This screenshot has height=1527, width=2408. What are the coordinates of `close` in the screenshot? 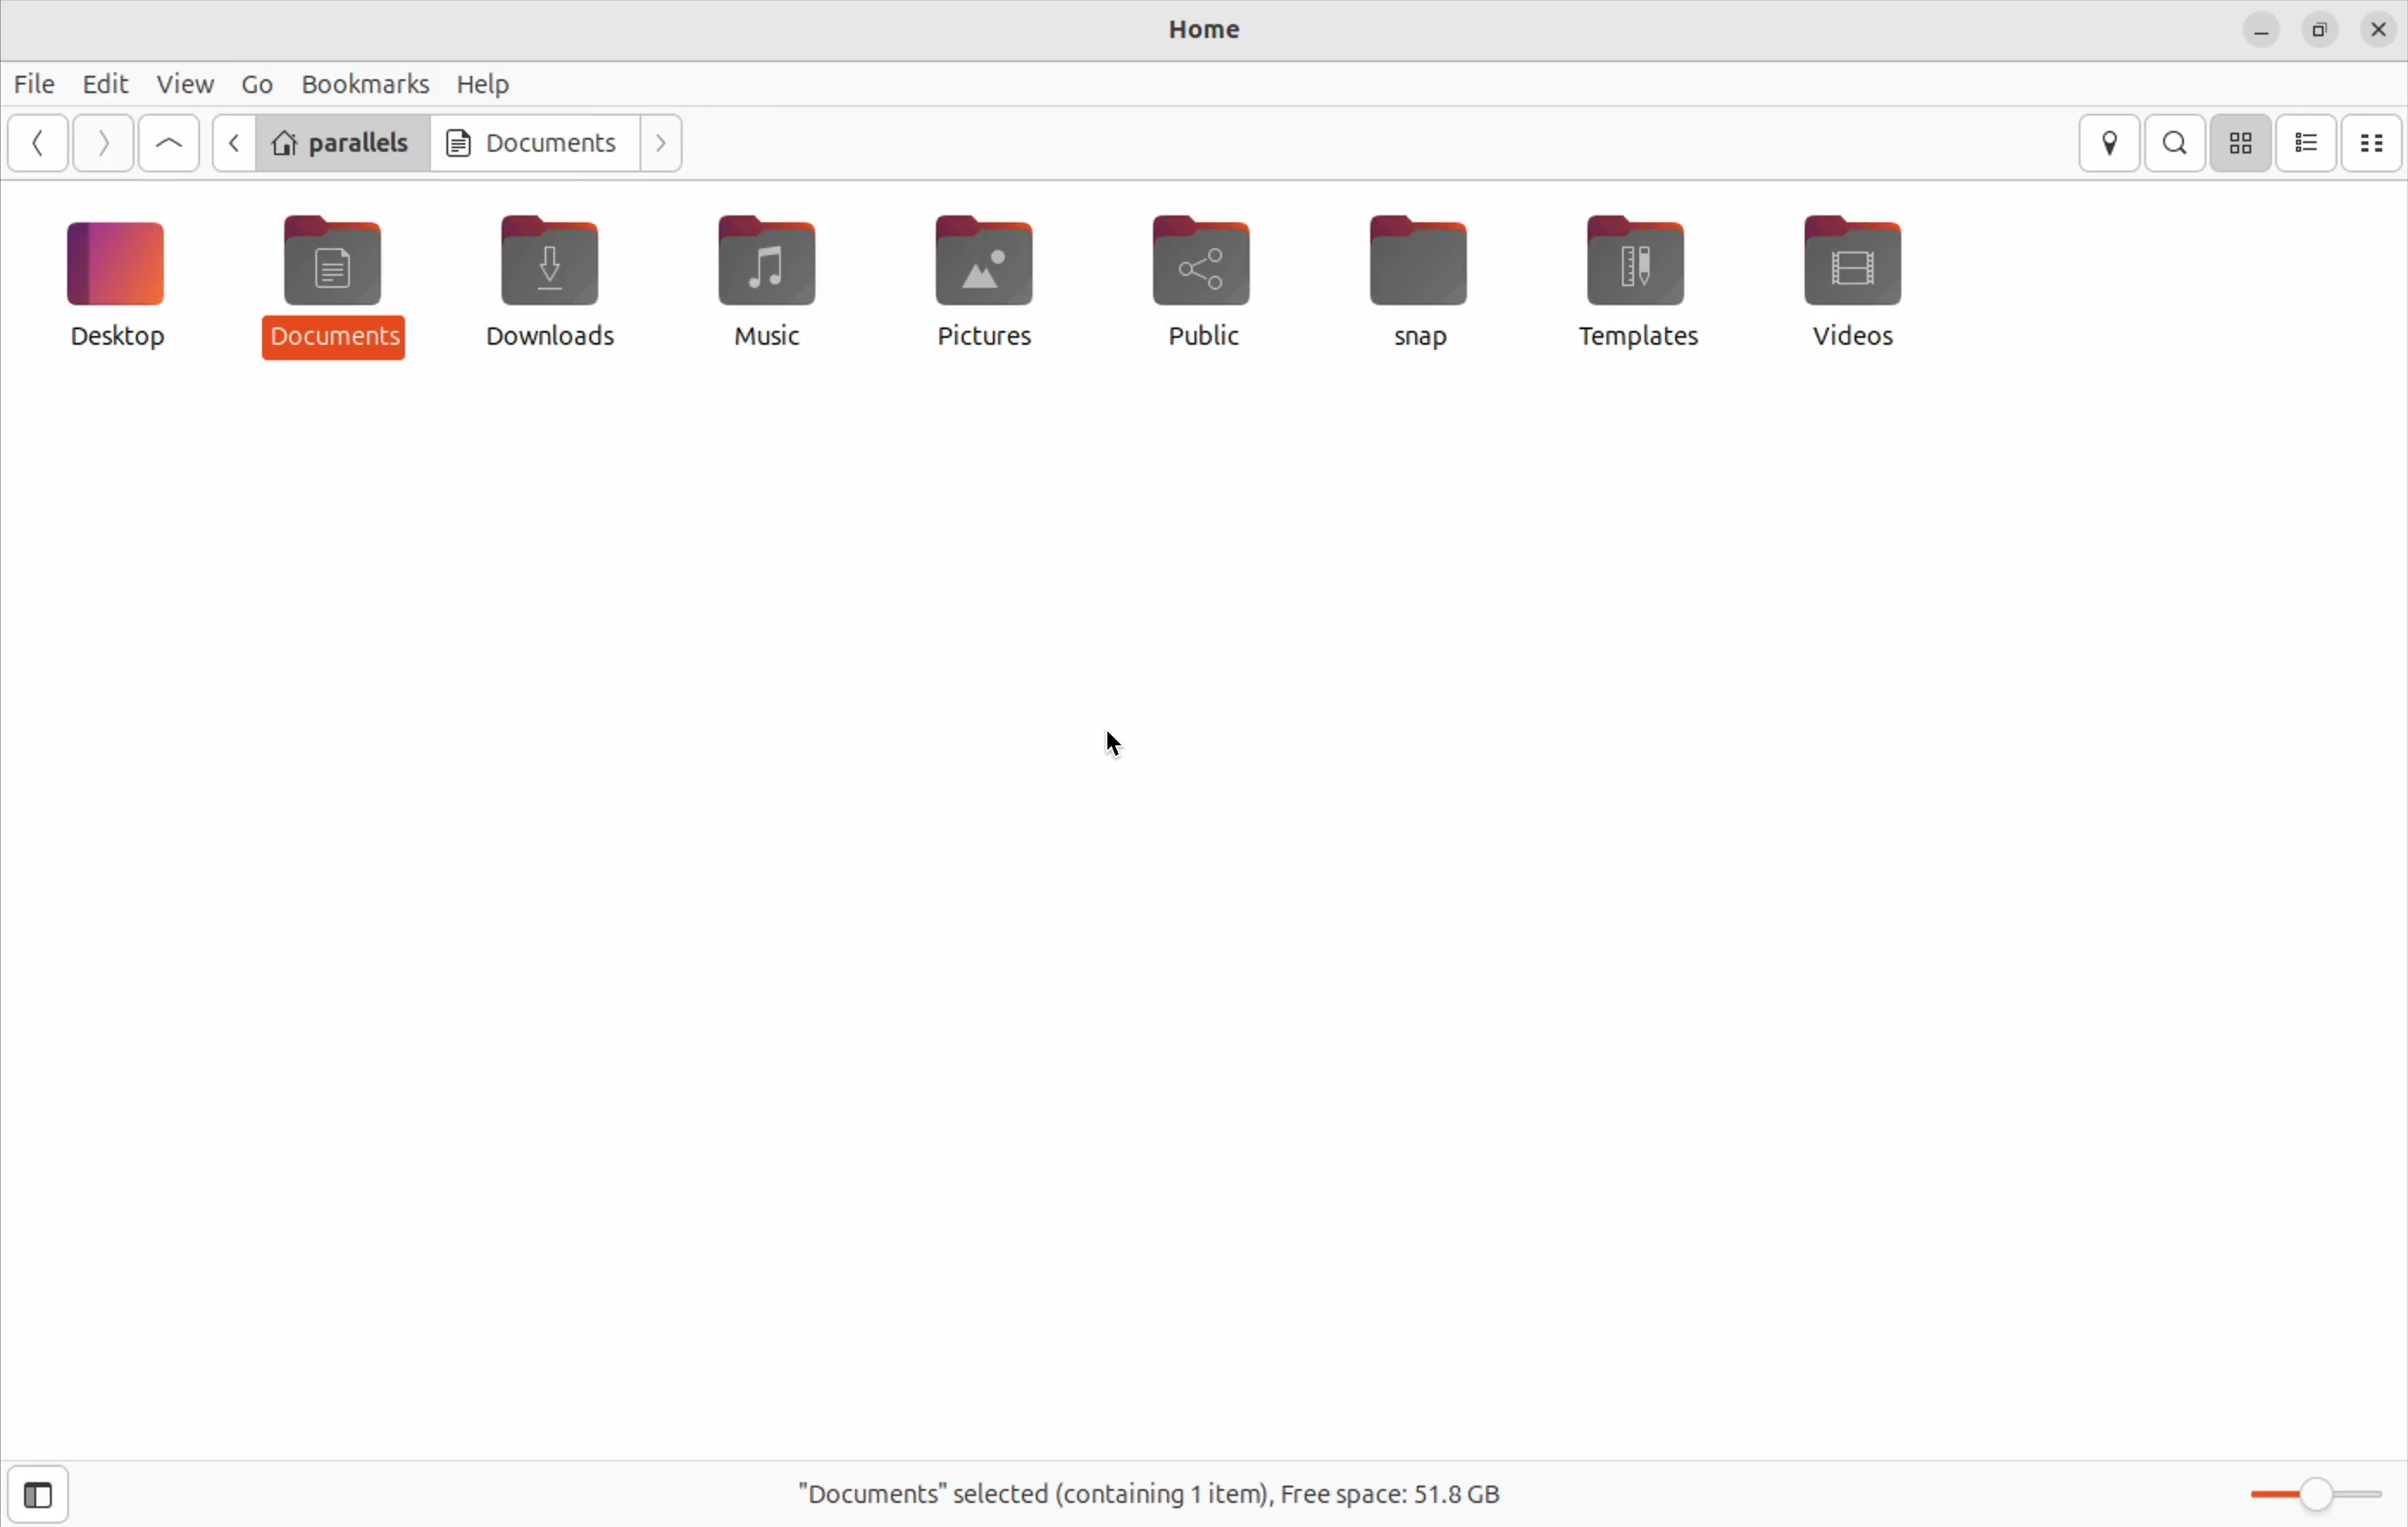 It's located at (2381, 26).